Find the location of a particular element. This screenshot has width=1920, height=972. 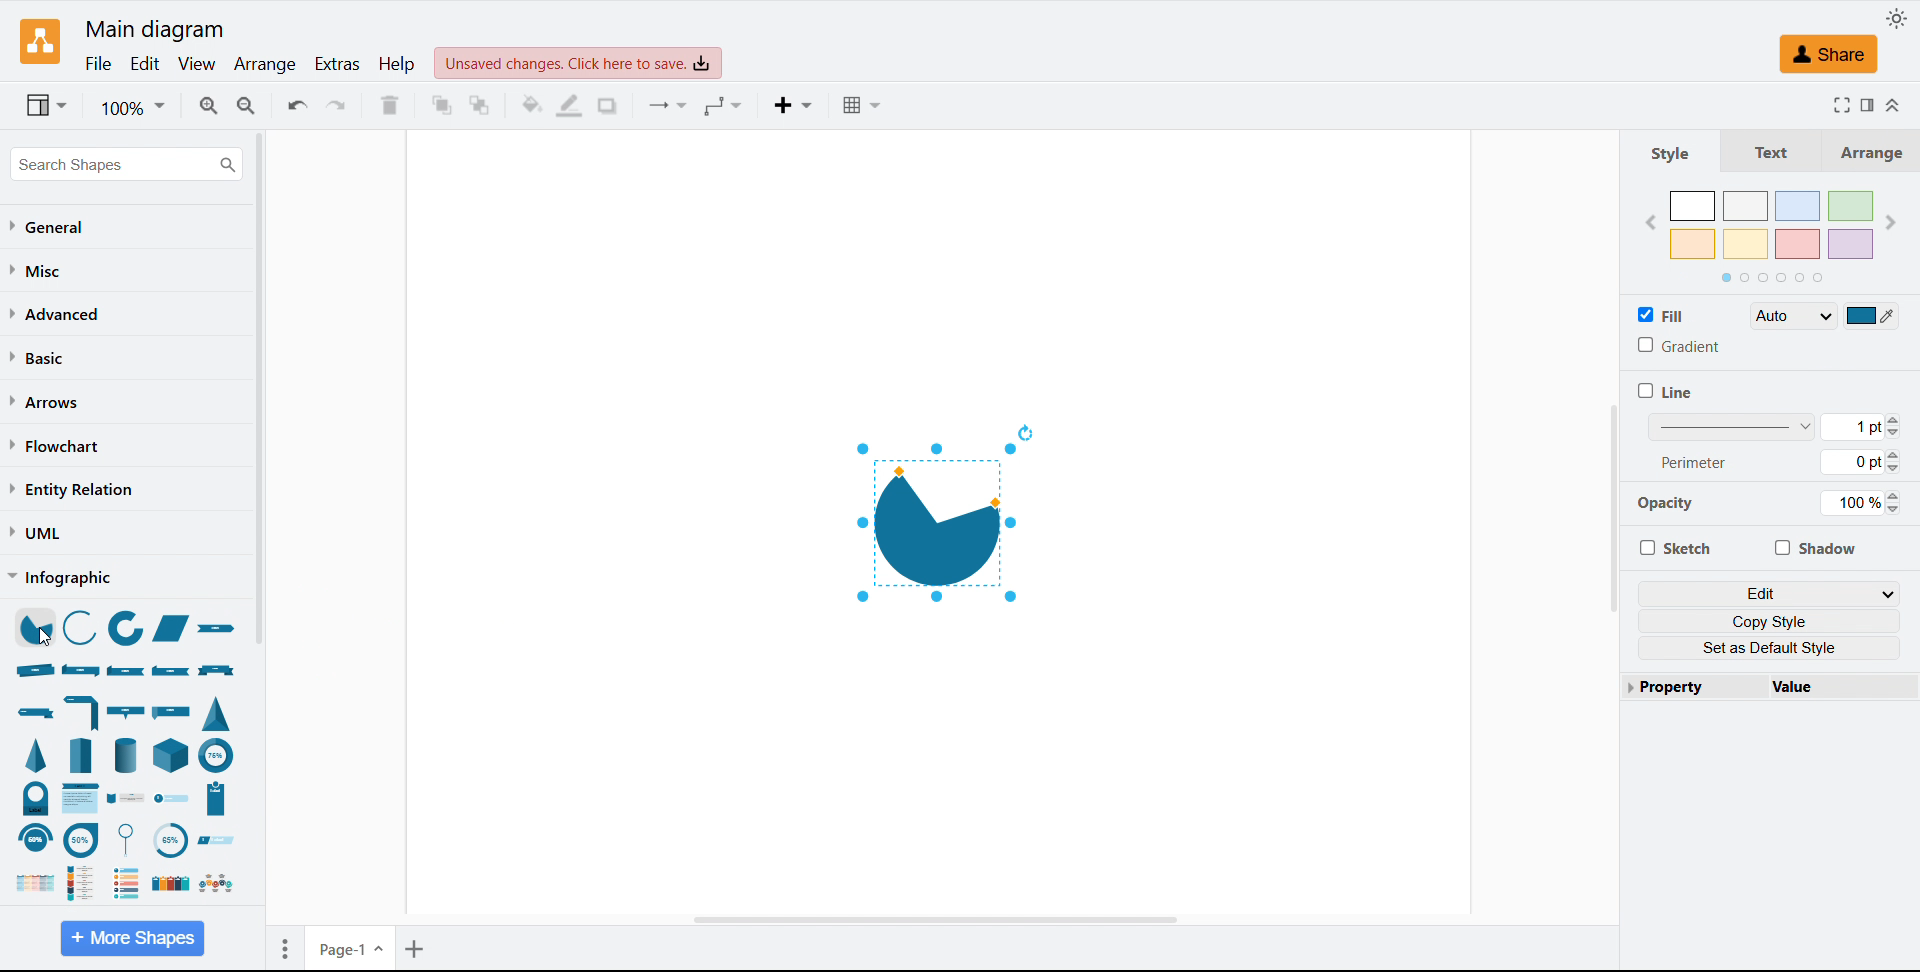

roadmap vertical is located at coordinates (81, 884).